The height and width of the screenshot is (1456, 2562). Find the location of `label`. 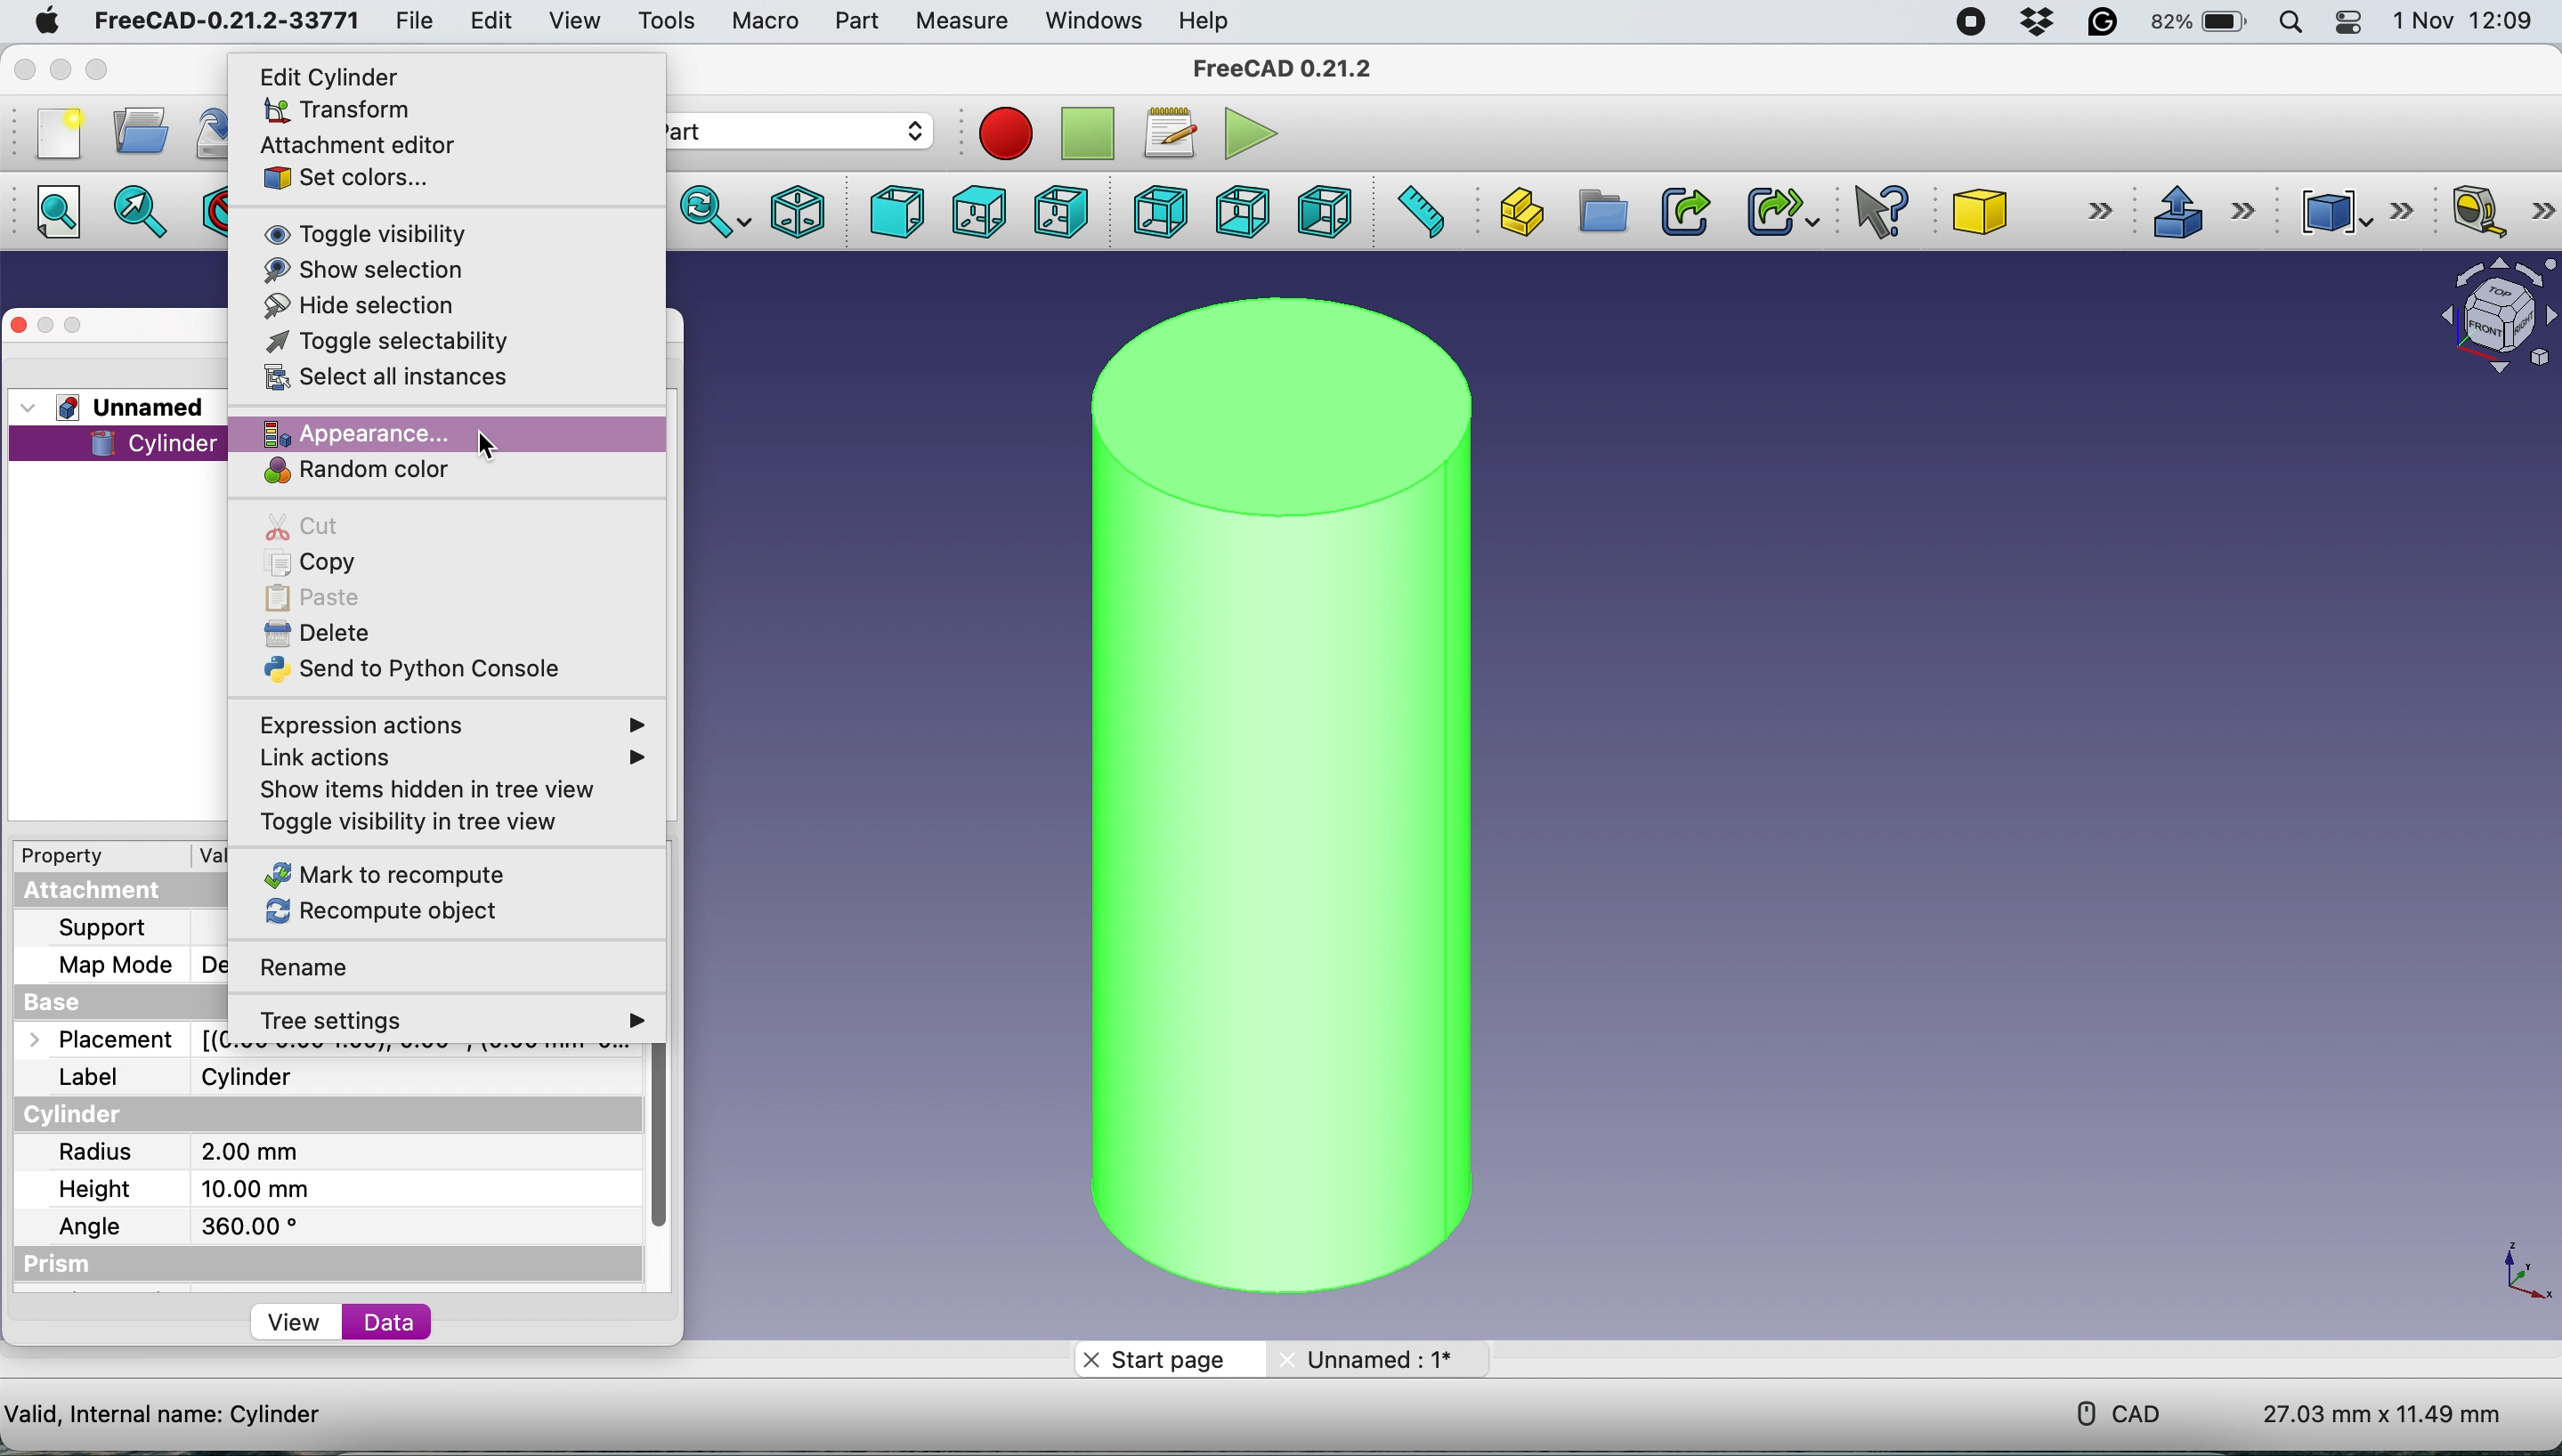

label is located at coordinates (177, 1075).